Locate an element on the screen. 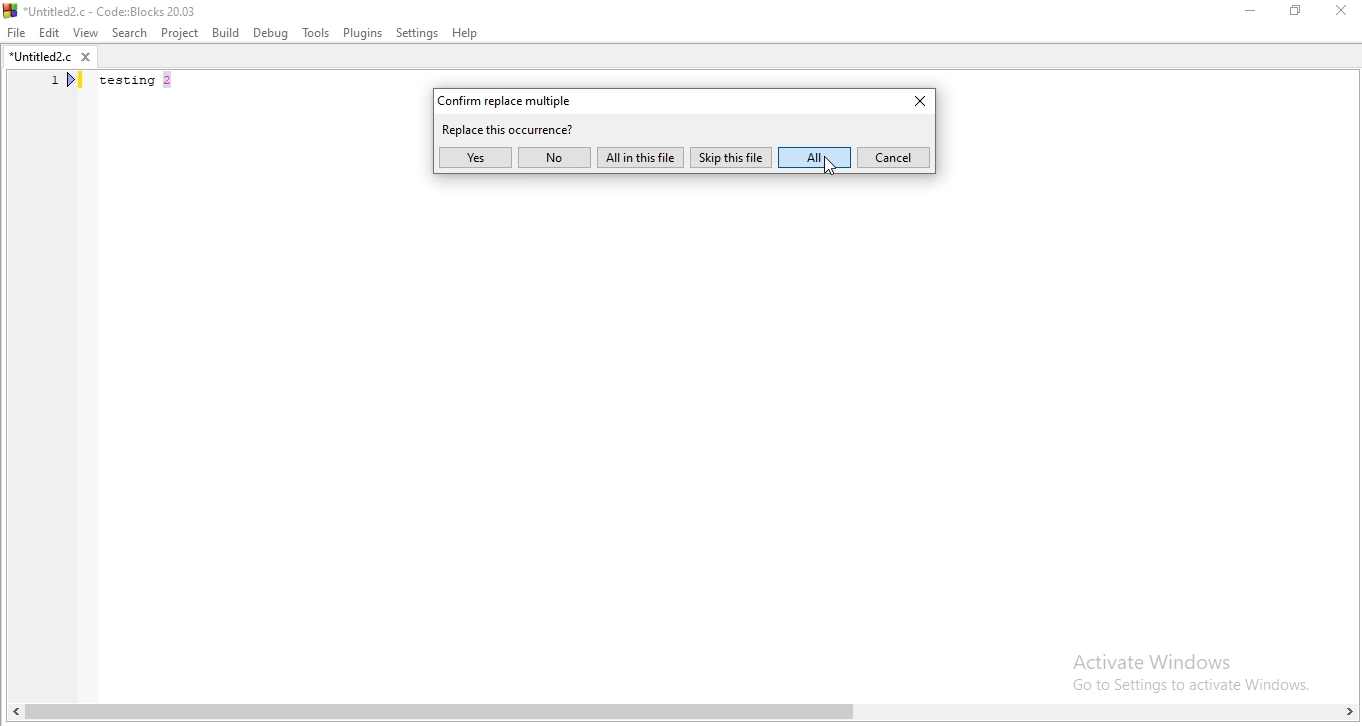  Build  is located at coordinates (225, 32).